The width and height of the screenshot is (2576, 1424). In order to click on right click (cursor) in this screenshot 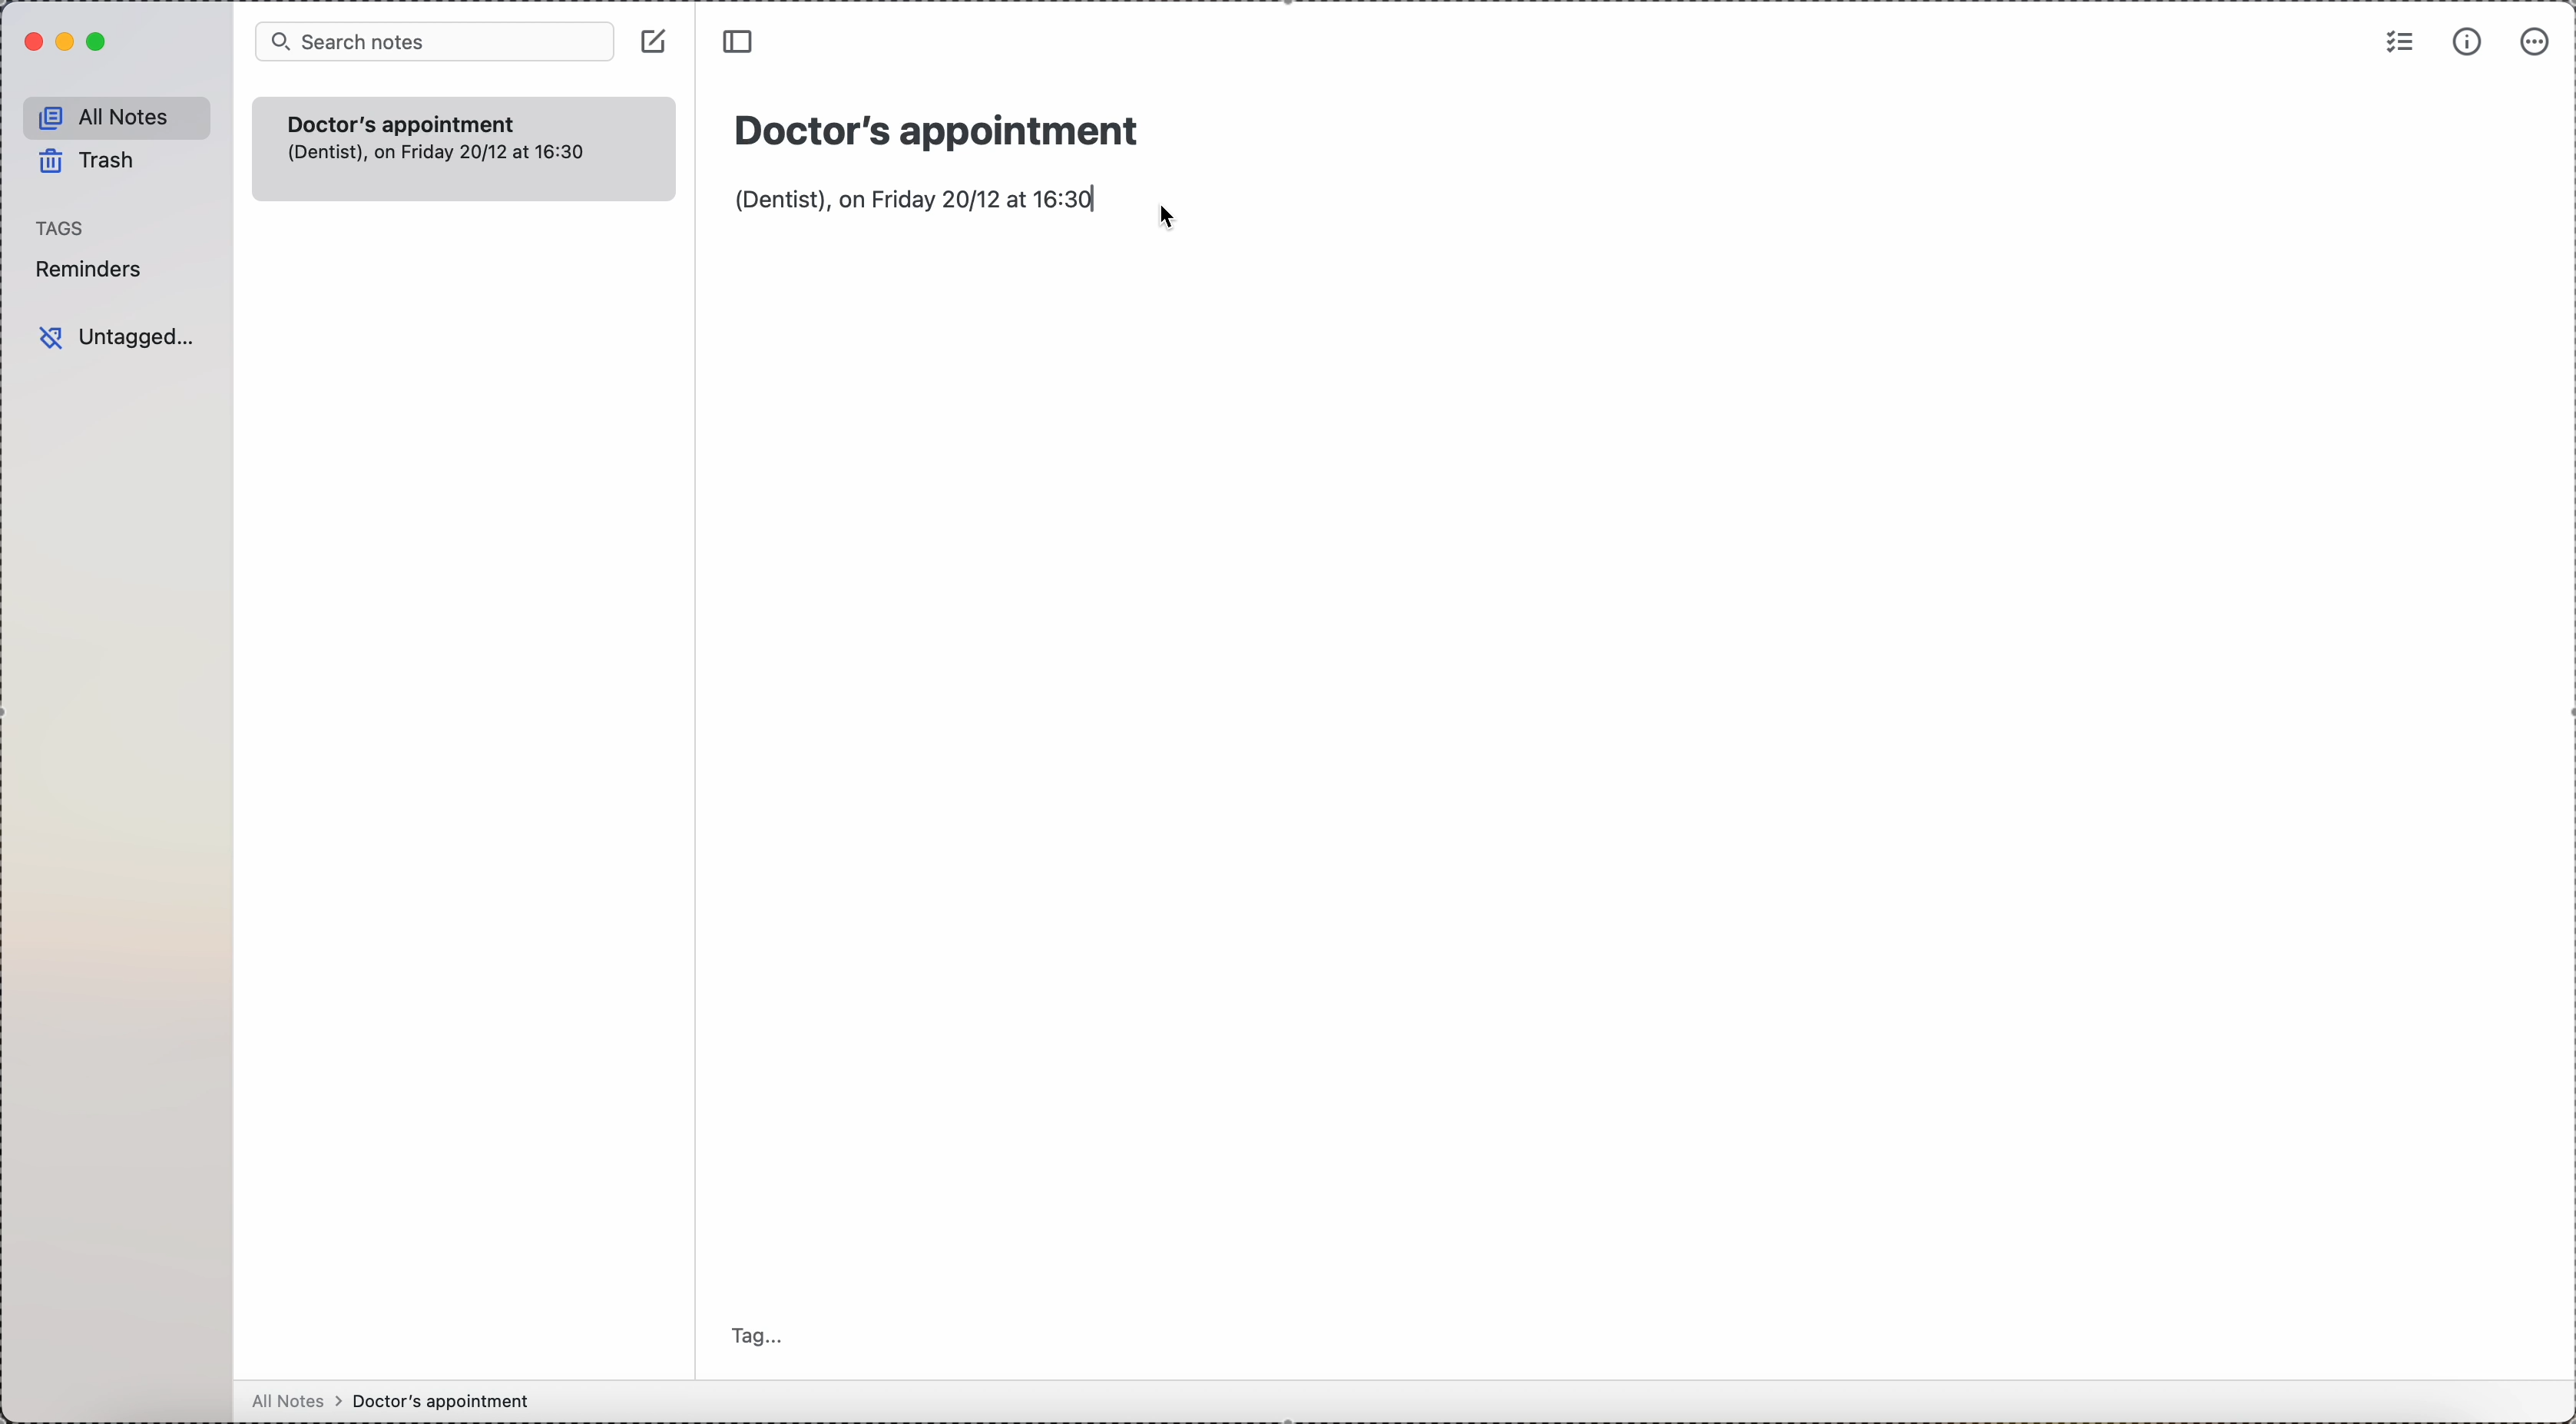, I will do `click(1176, 217)`.